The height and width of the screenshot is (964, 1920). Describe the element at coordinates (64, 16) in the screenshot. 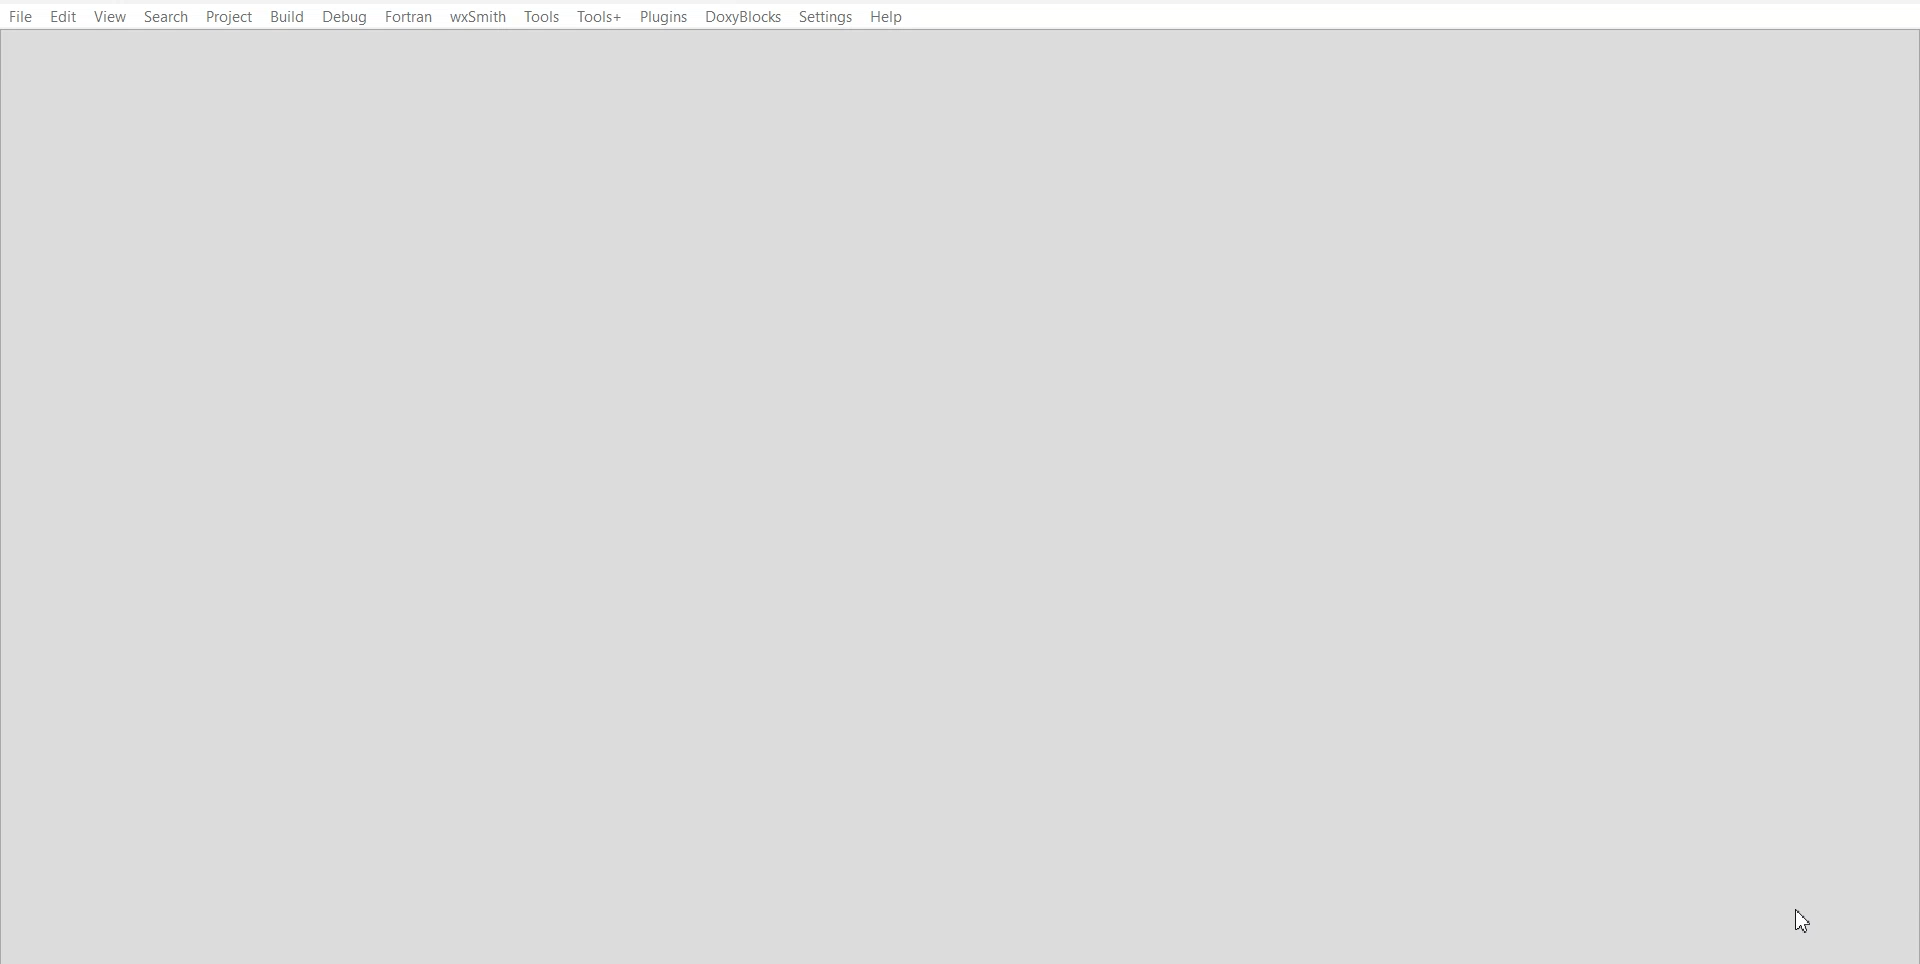

I see `Edit` at that location.